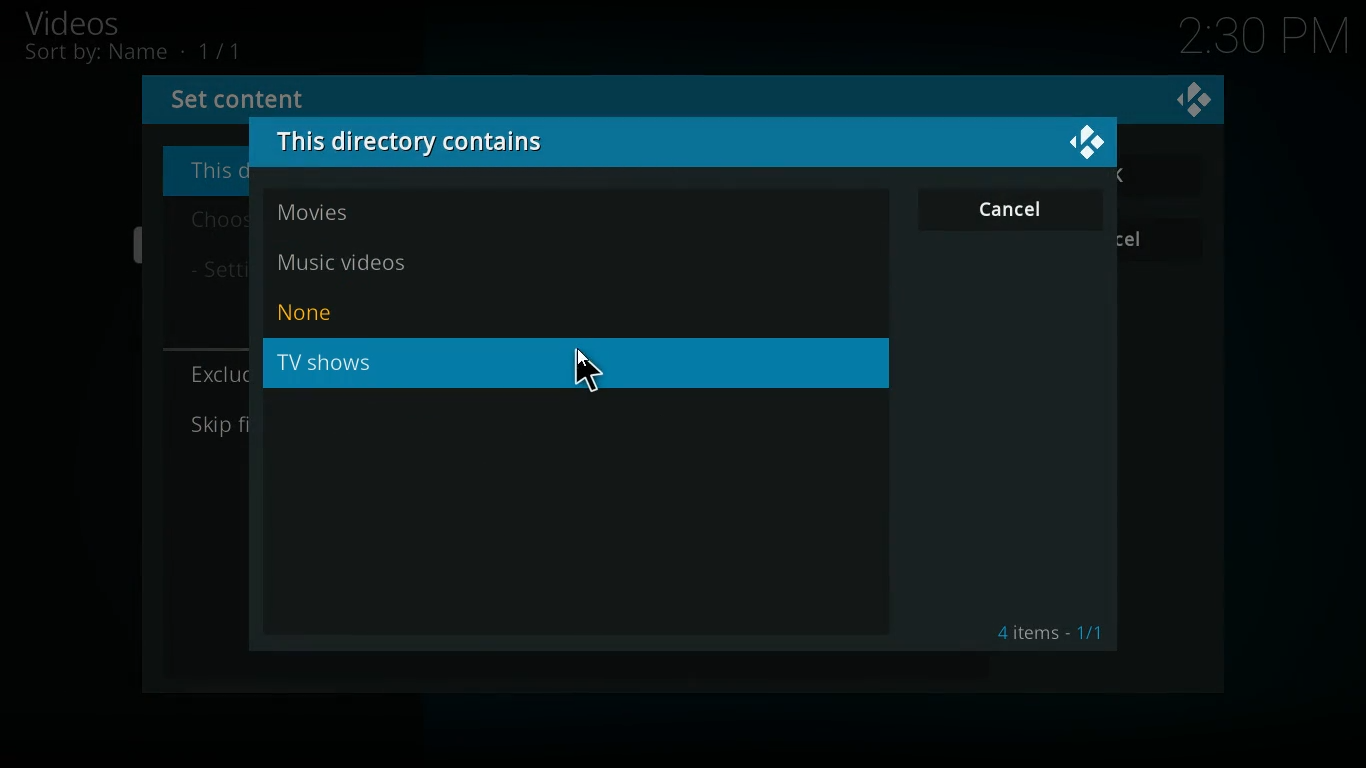  I want to click on videos, so click(96, 22).